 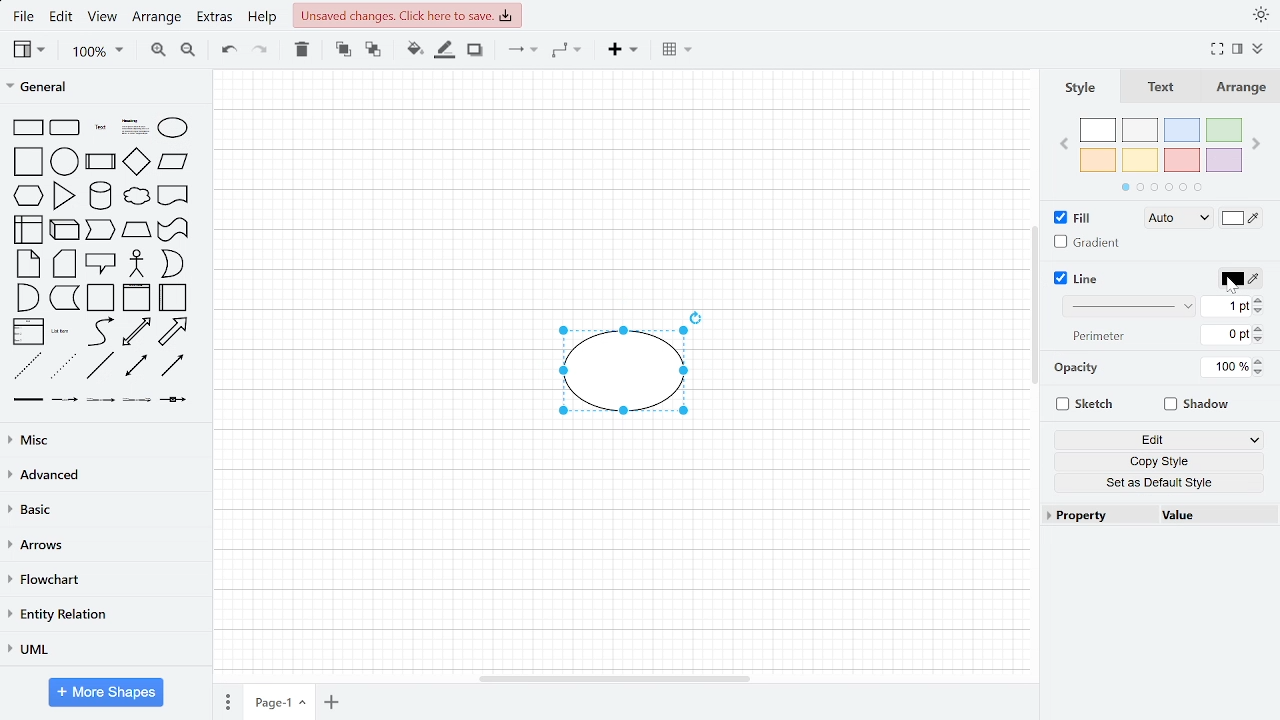 What do you see at coordinates (1194, 405) in the screenshot?
I see `Shadow` at bounding box center [1194, 405].